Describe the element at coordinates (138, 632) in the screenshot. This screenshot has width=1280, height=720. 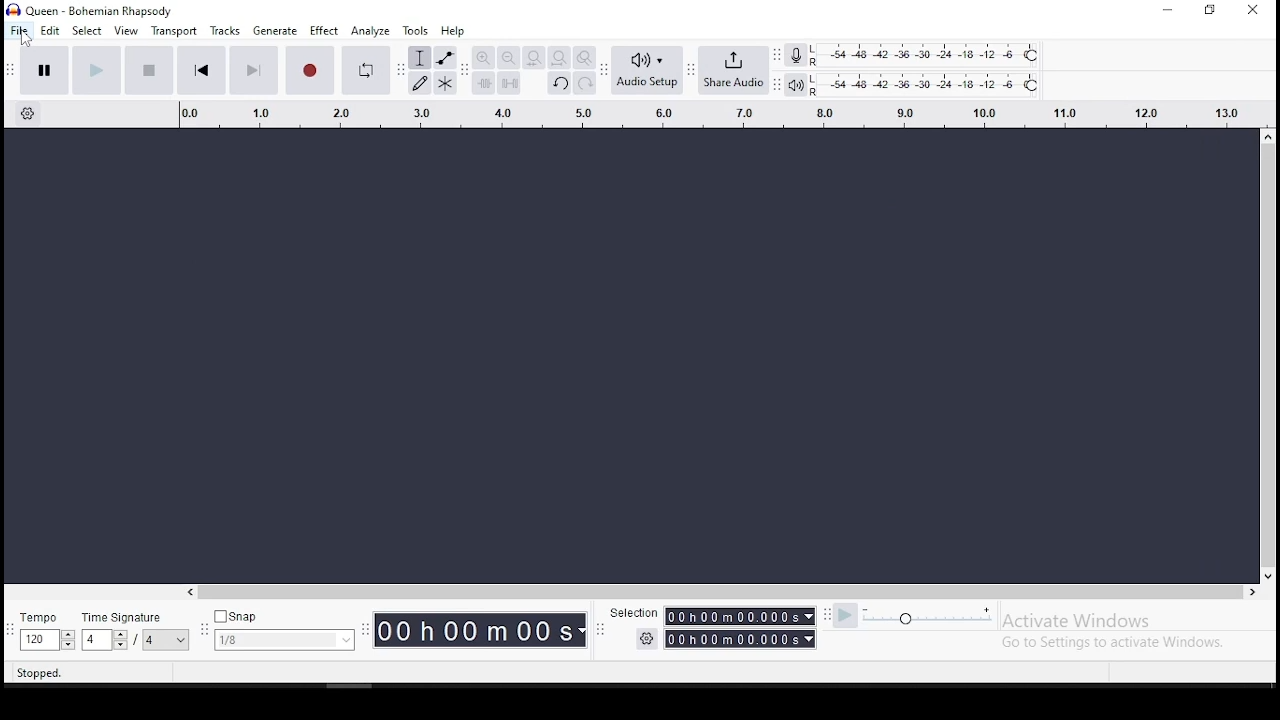
I see `time signature` at that location.